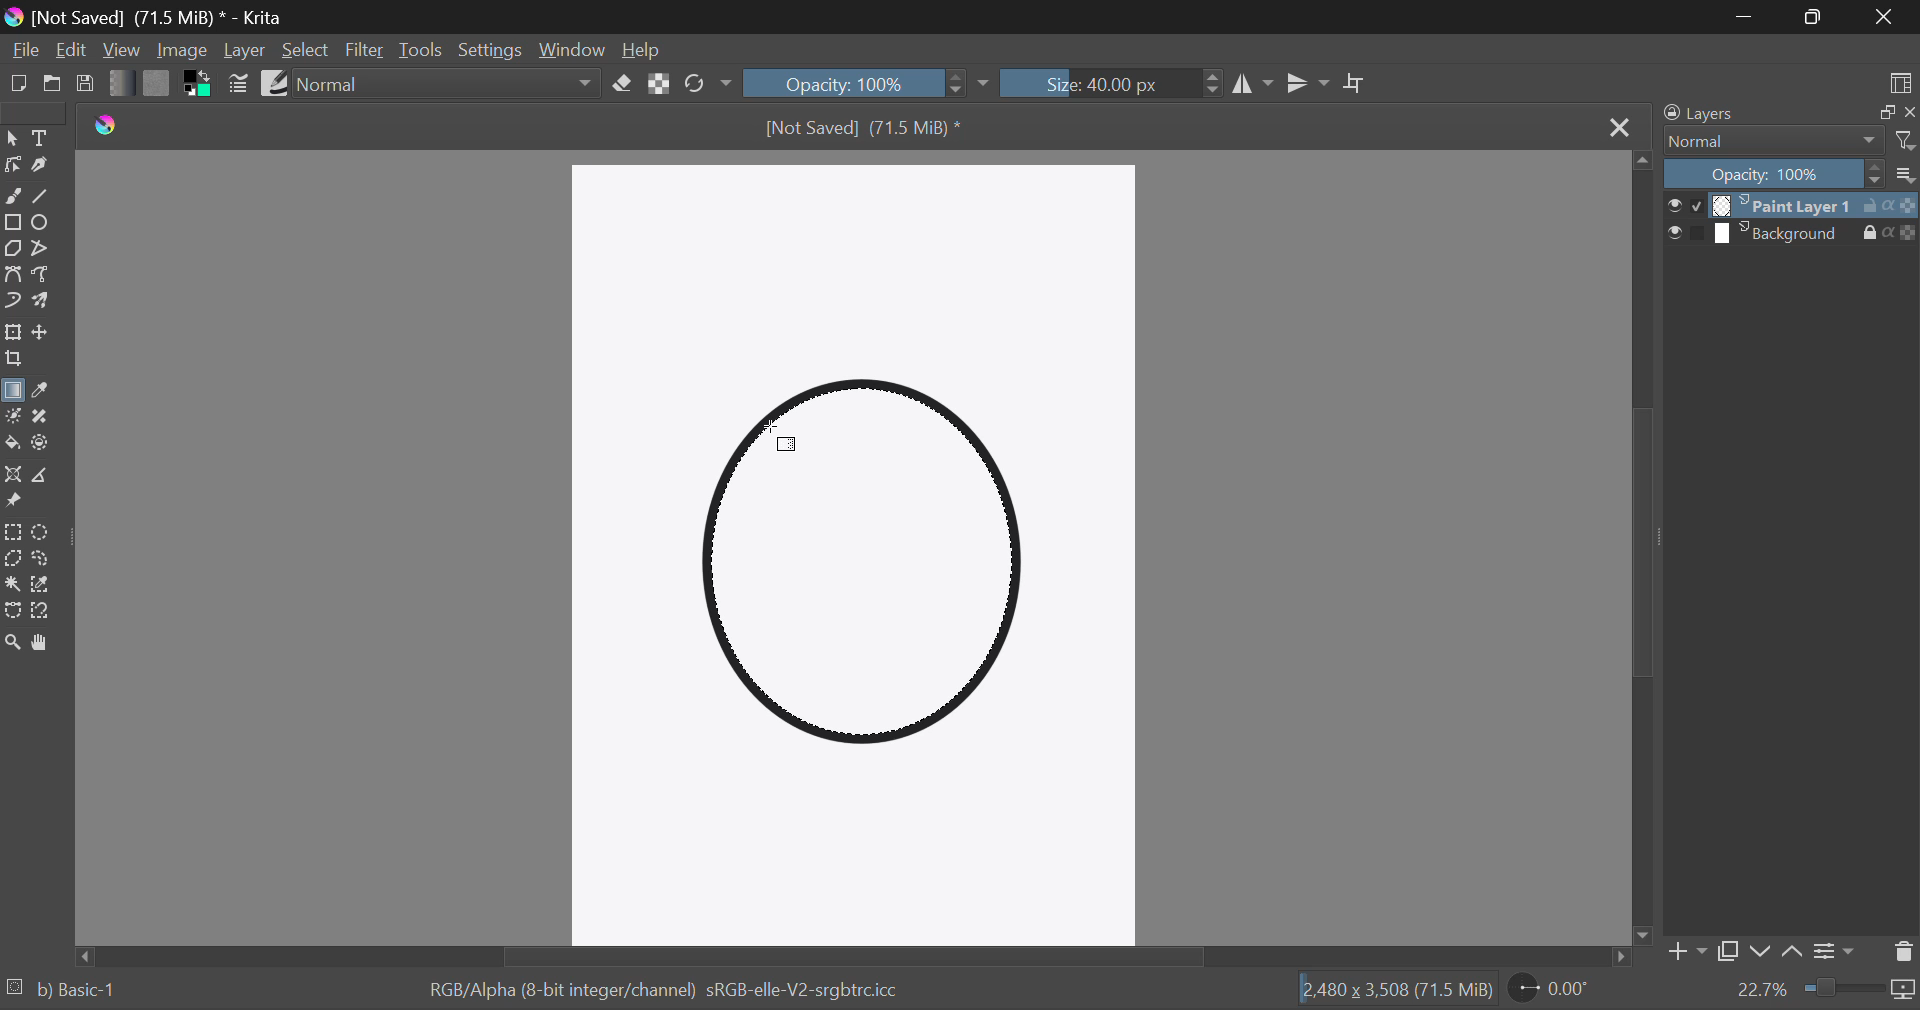  Describe the element at coordinates (46, 252) in the screenshot. I see `Polyline` at that location.